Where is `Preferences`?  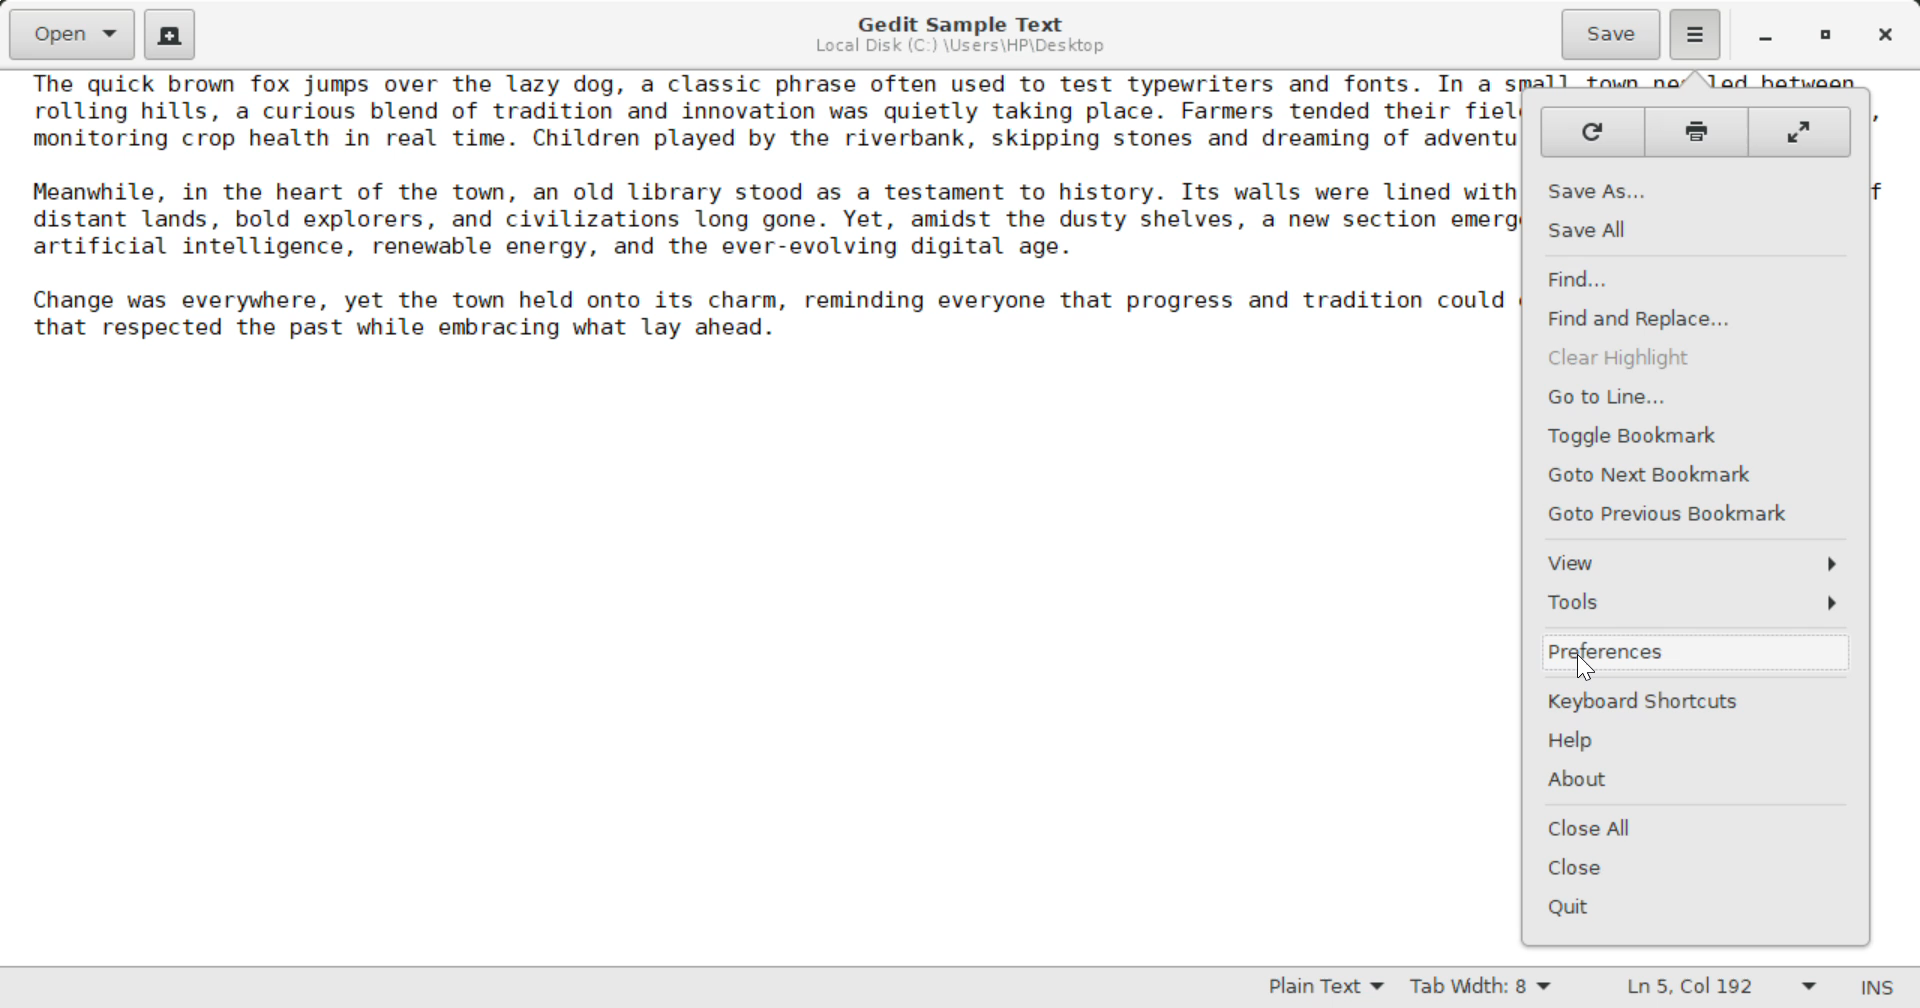
Preferences is located at coordinates (1694, 654).